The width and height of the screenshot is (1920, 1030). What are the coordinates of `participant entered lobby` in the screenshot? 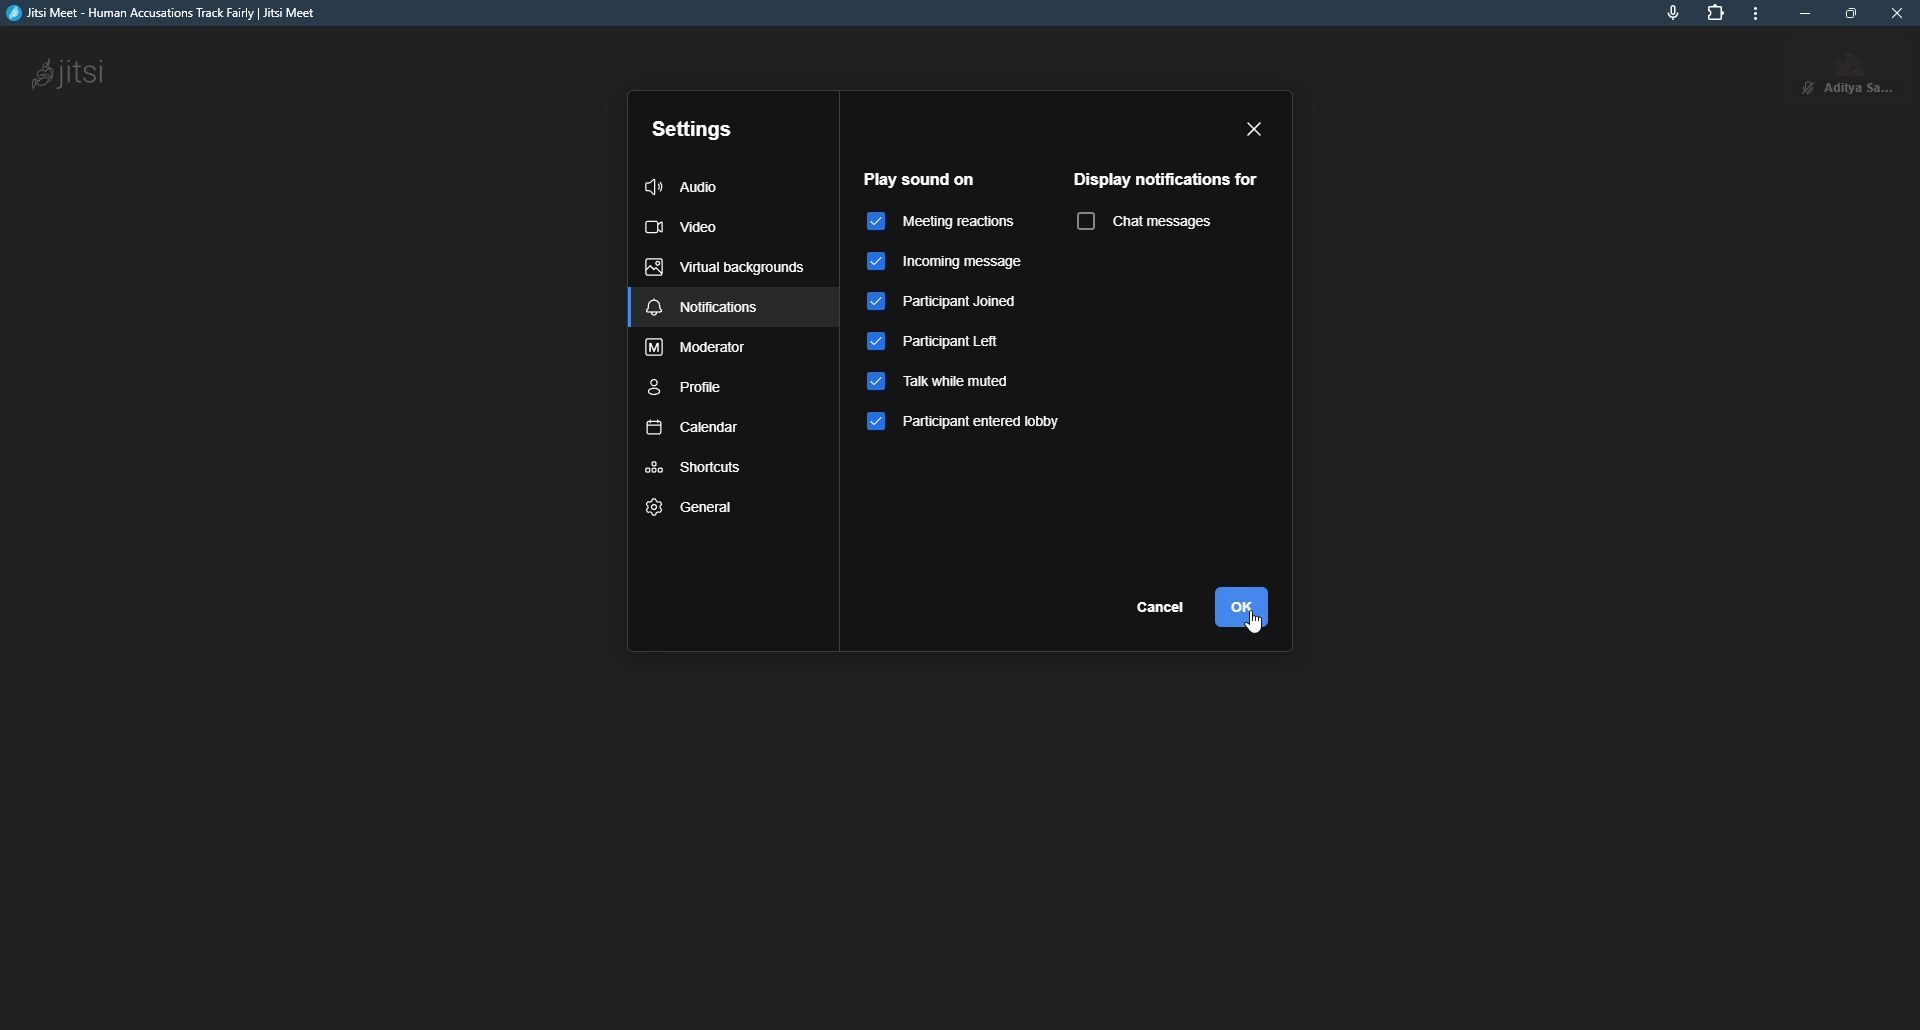 It's located at (966, 421).